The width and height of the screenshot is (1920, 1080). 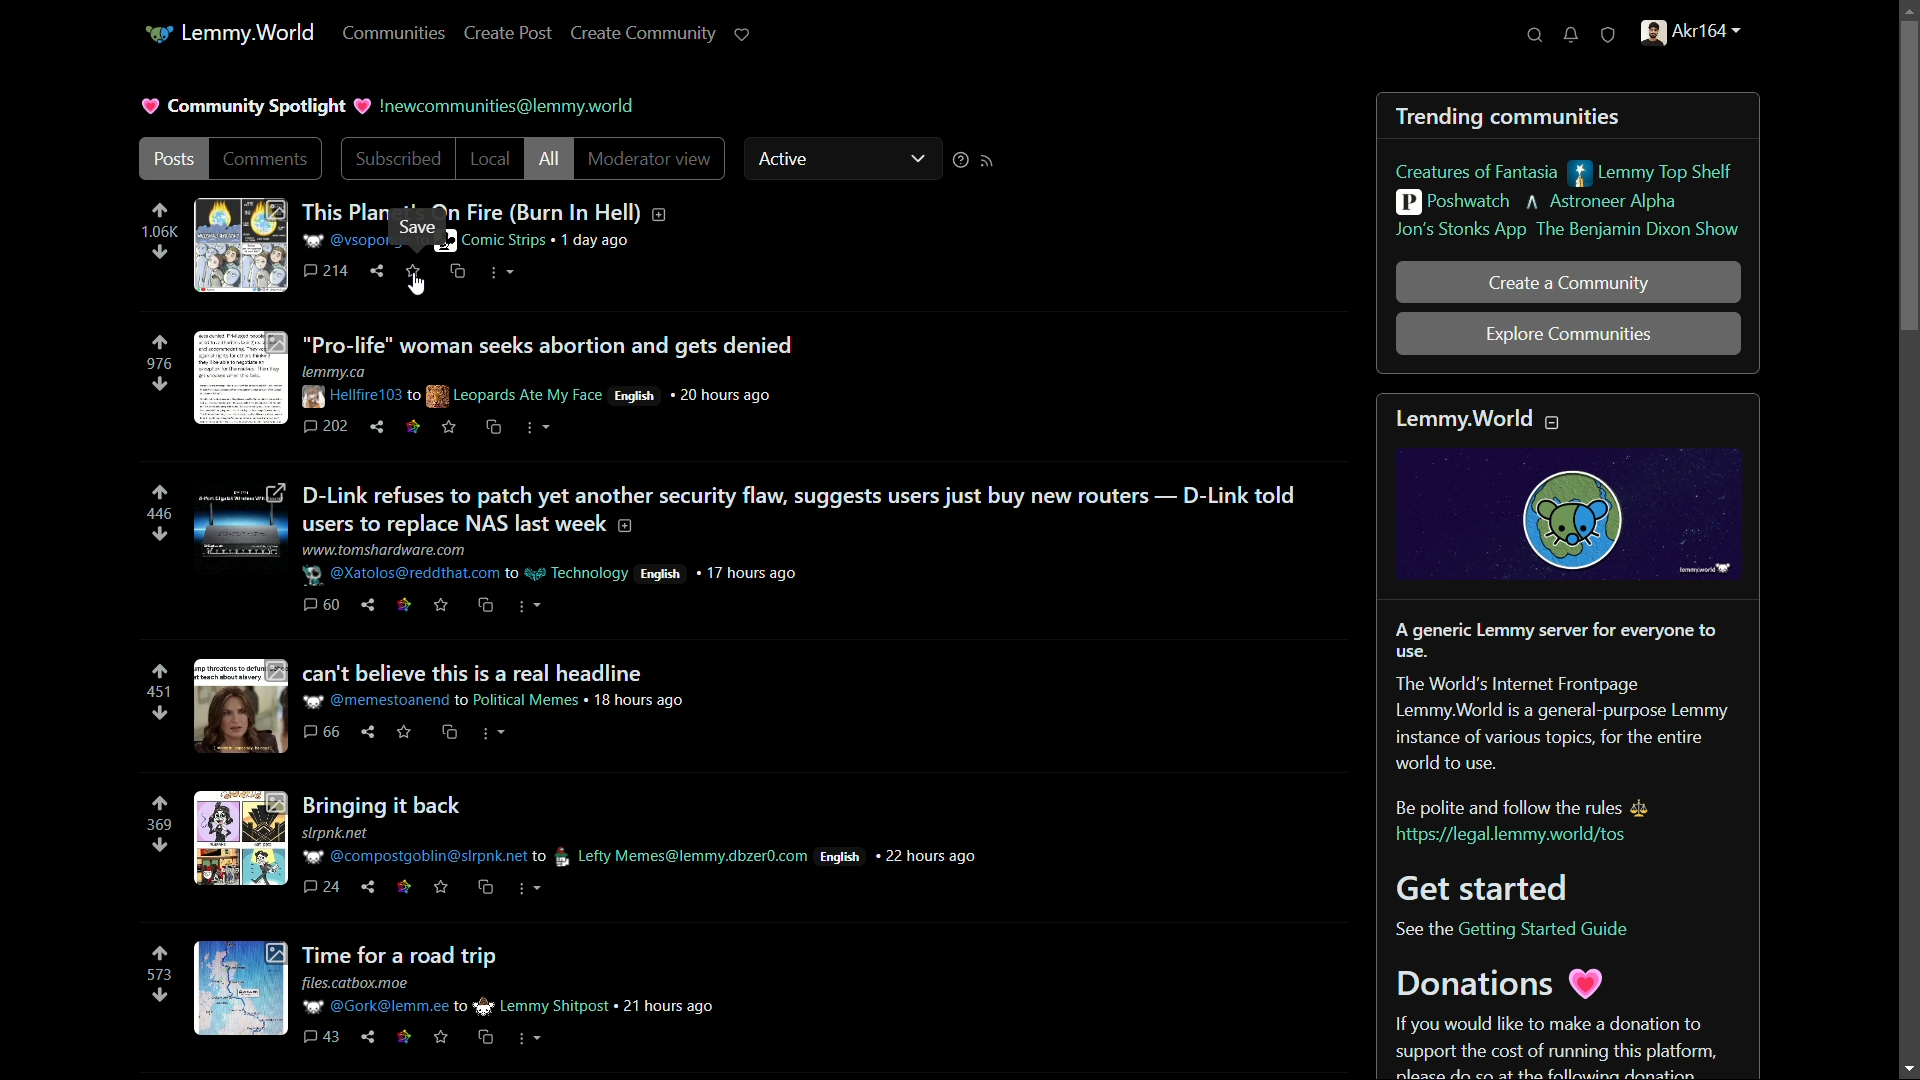 What do you see at coordinates (158, 533) in the screenshot?
I see `downvote` at bounding box center [158, 533].